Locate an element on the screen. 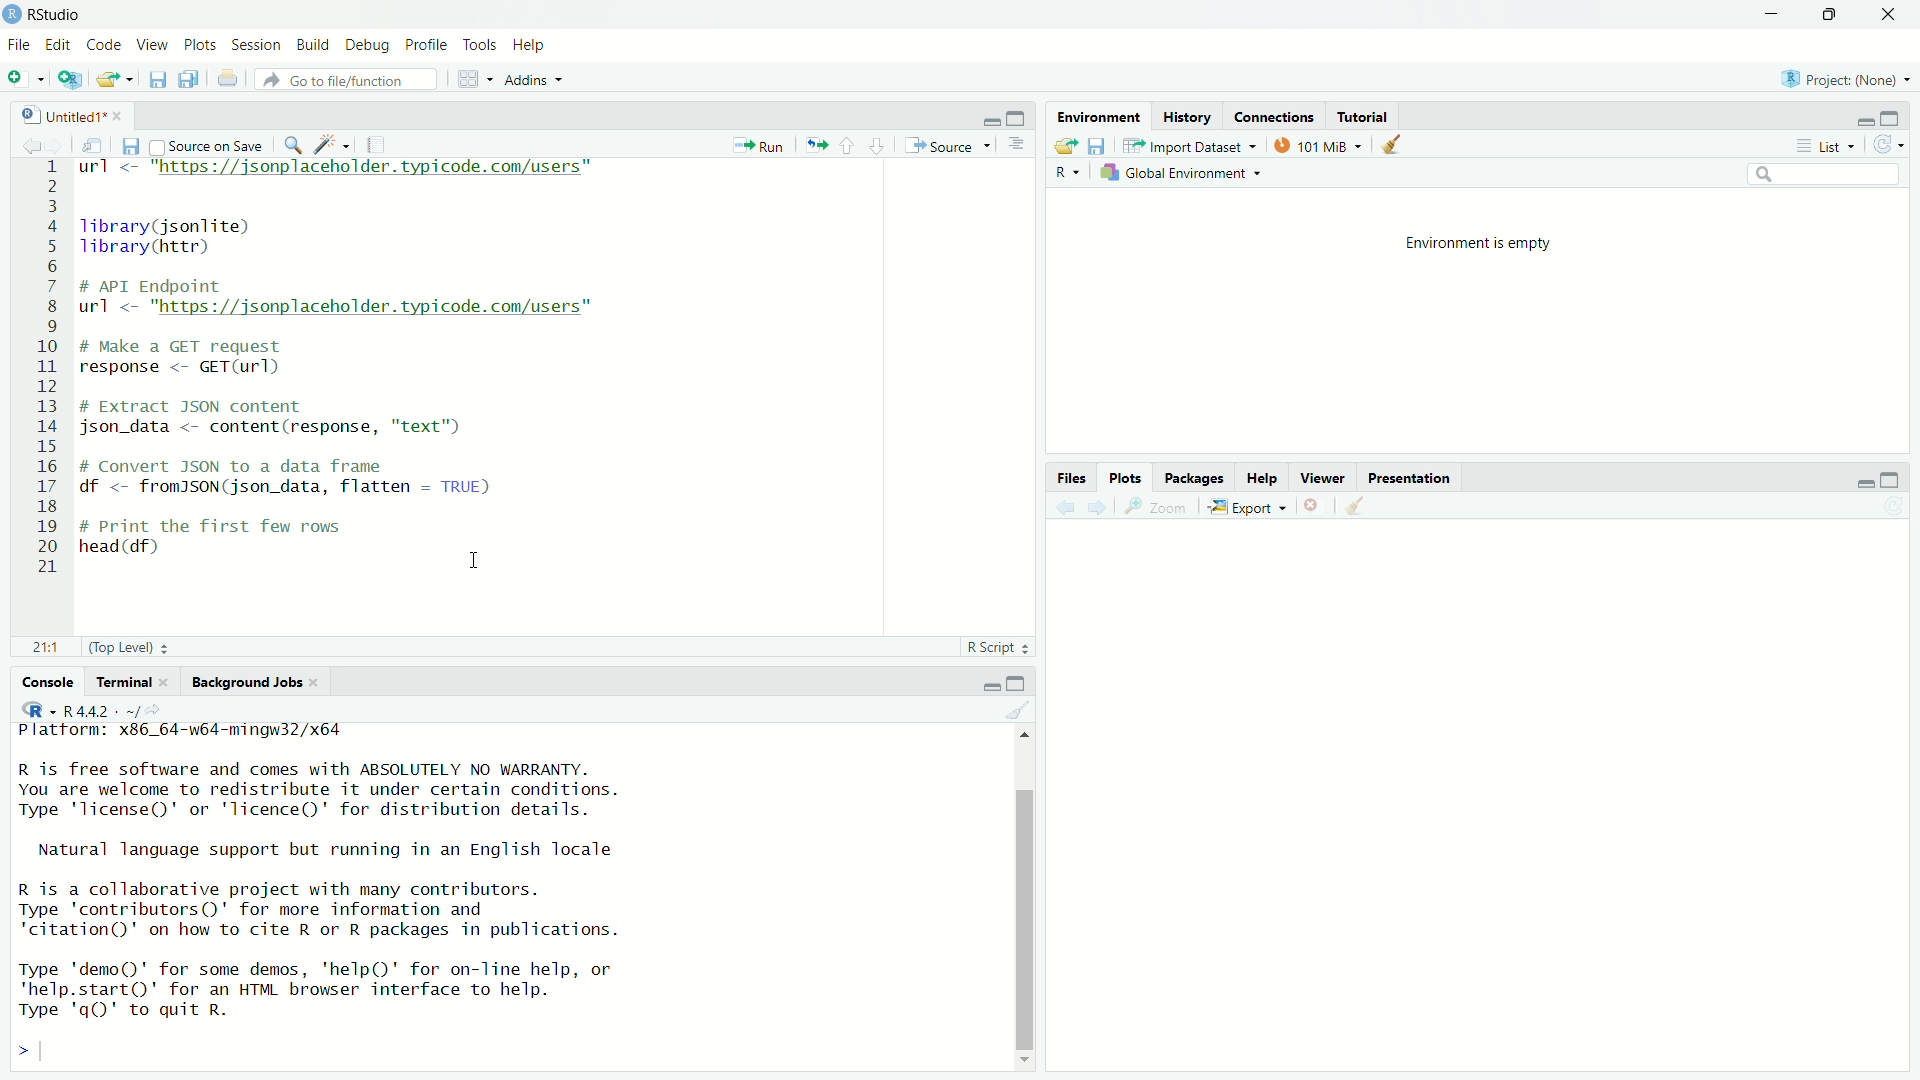 This screenshot has width=1920, height=1080. Restore Down is located at coordinates (1832, 15).